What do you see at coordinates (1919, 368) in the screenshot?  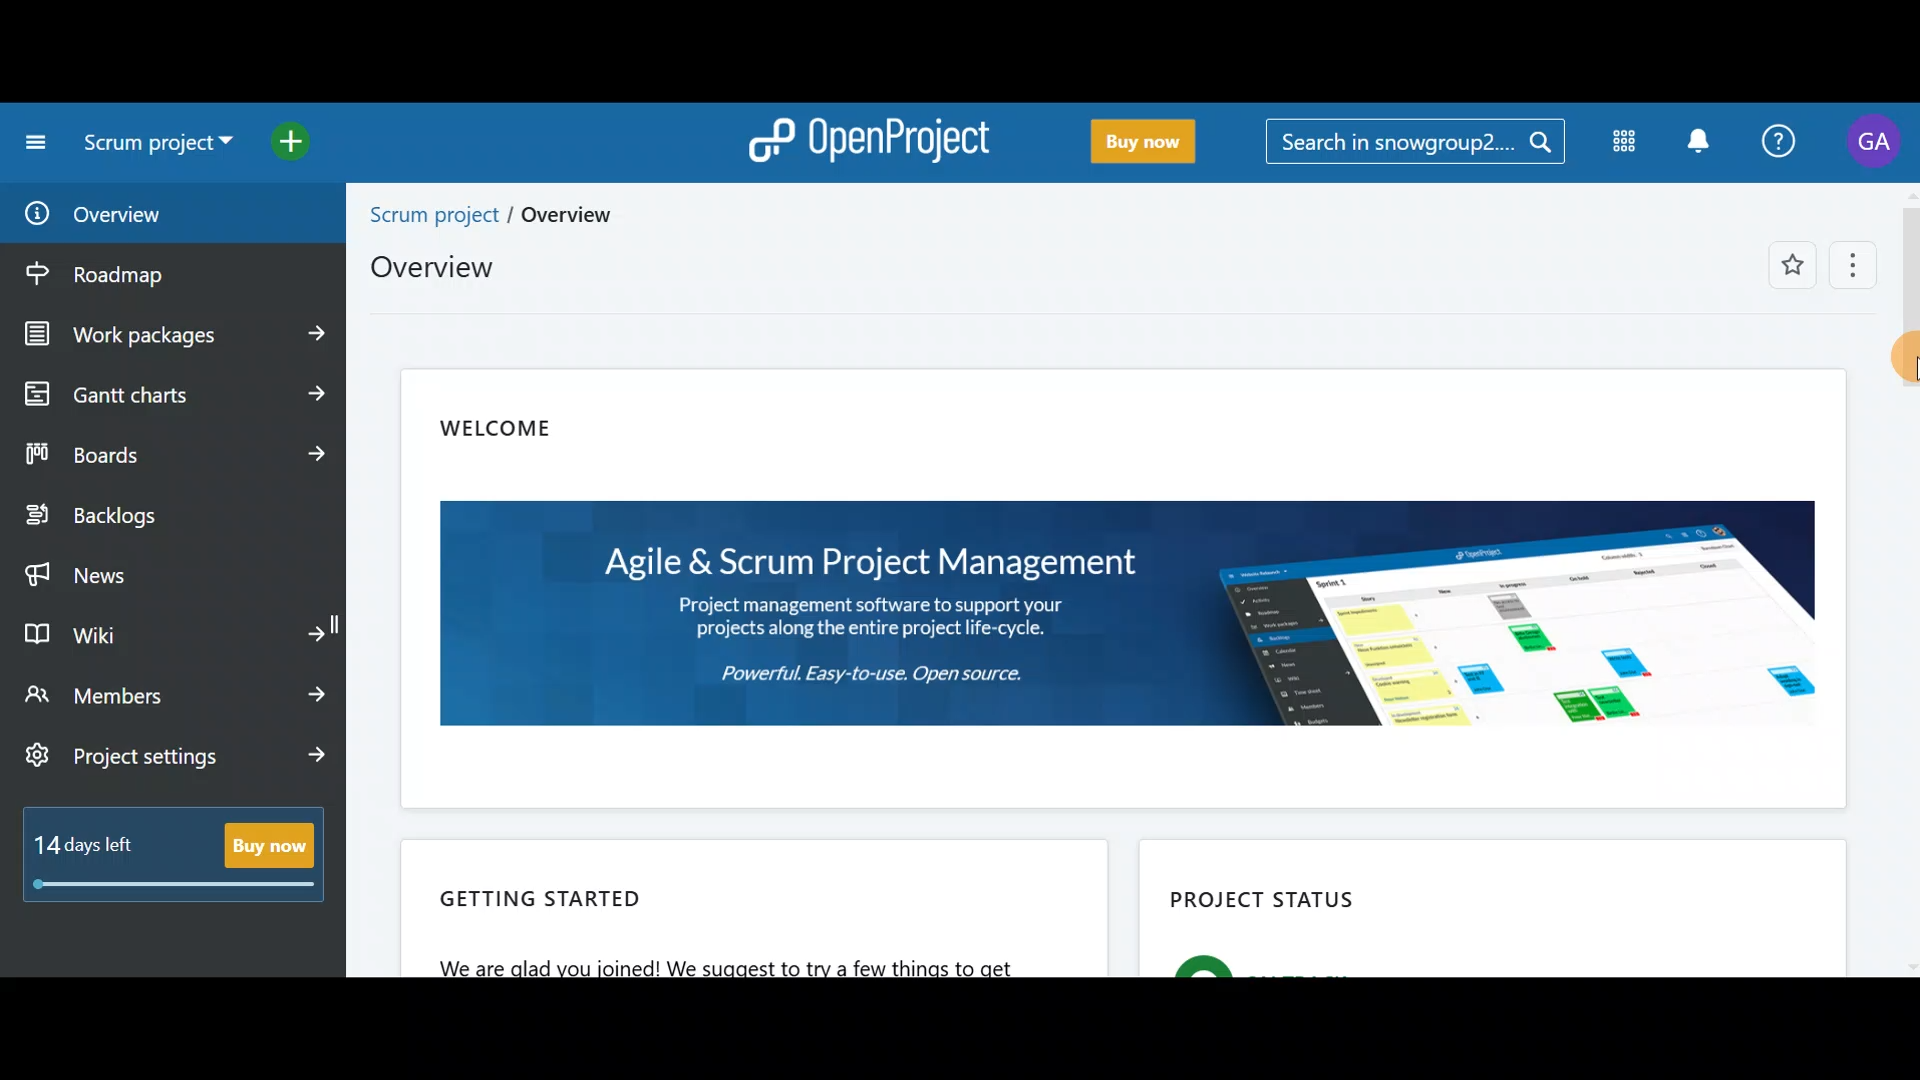 I see `mouse down` at bounding box center [1919, 368].